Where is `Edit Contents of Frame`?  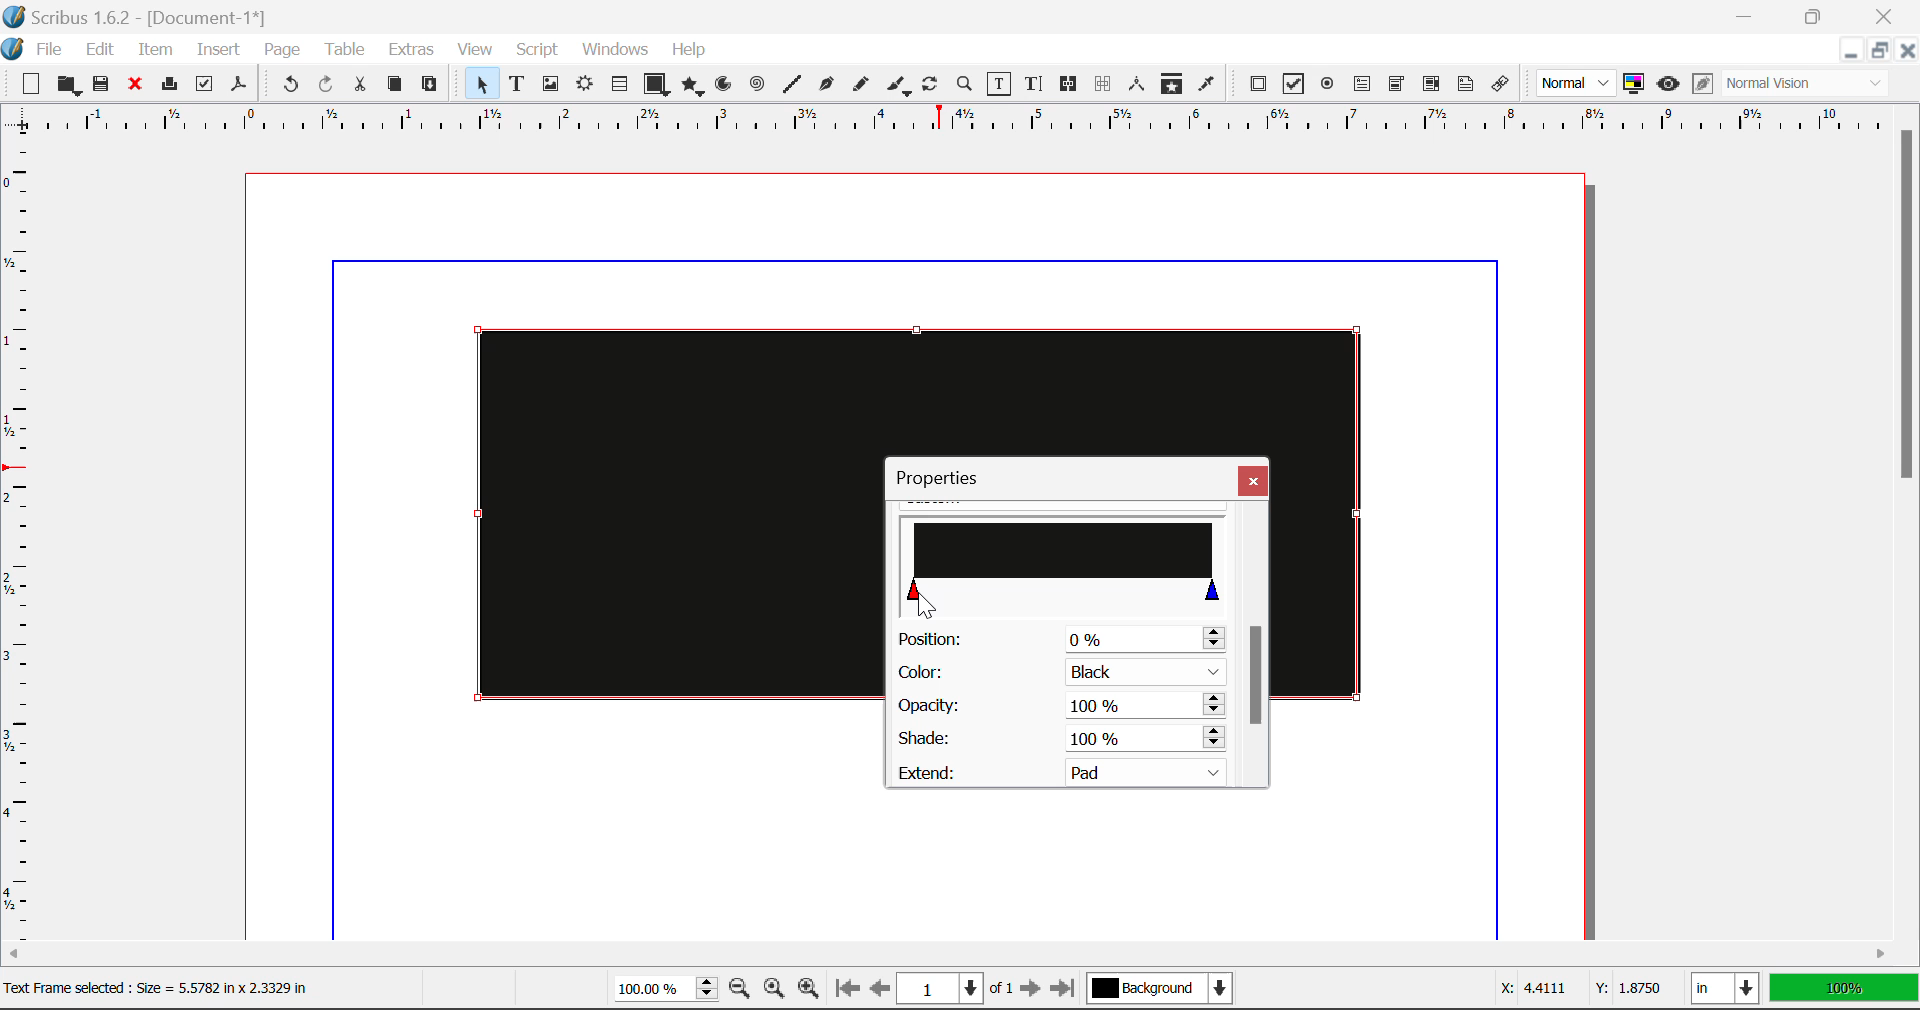
Edit Contents of Frame is located at coordinates (1000, 86).